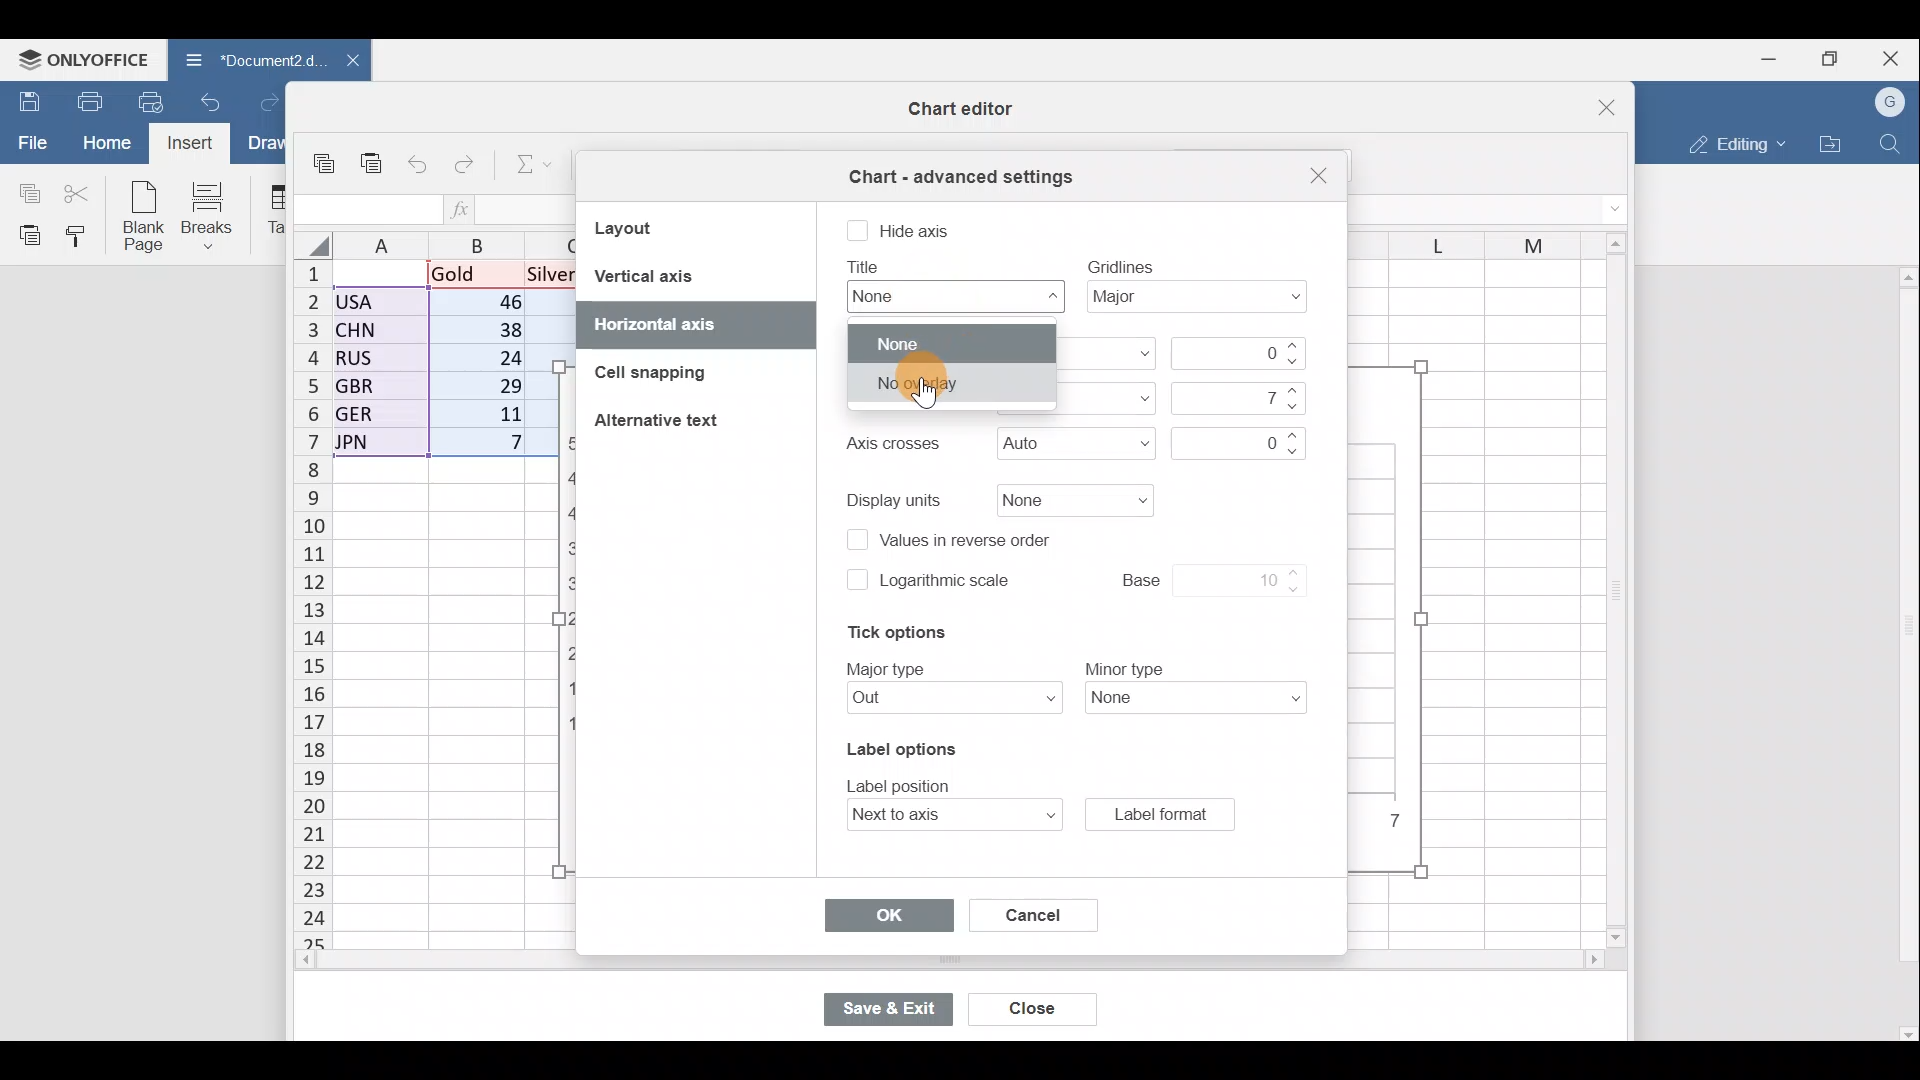 This screenshot has width=1920, height=1080. I want to click on text, so click(890, 444).